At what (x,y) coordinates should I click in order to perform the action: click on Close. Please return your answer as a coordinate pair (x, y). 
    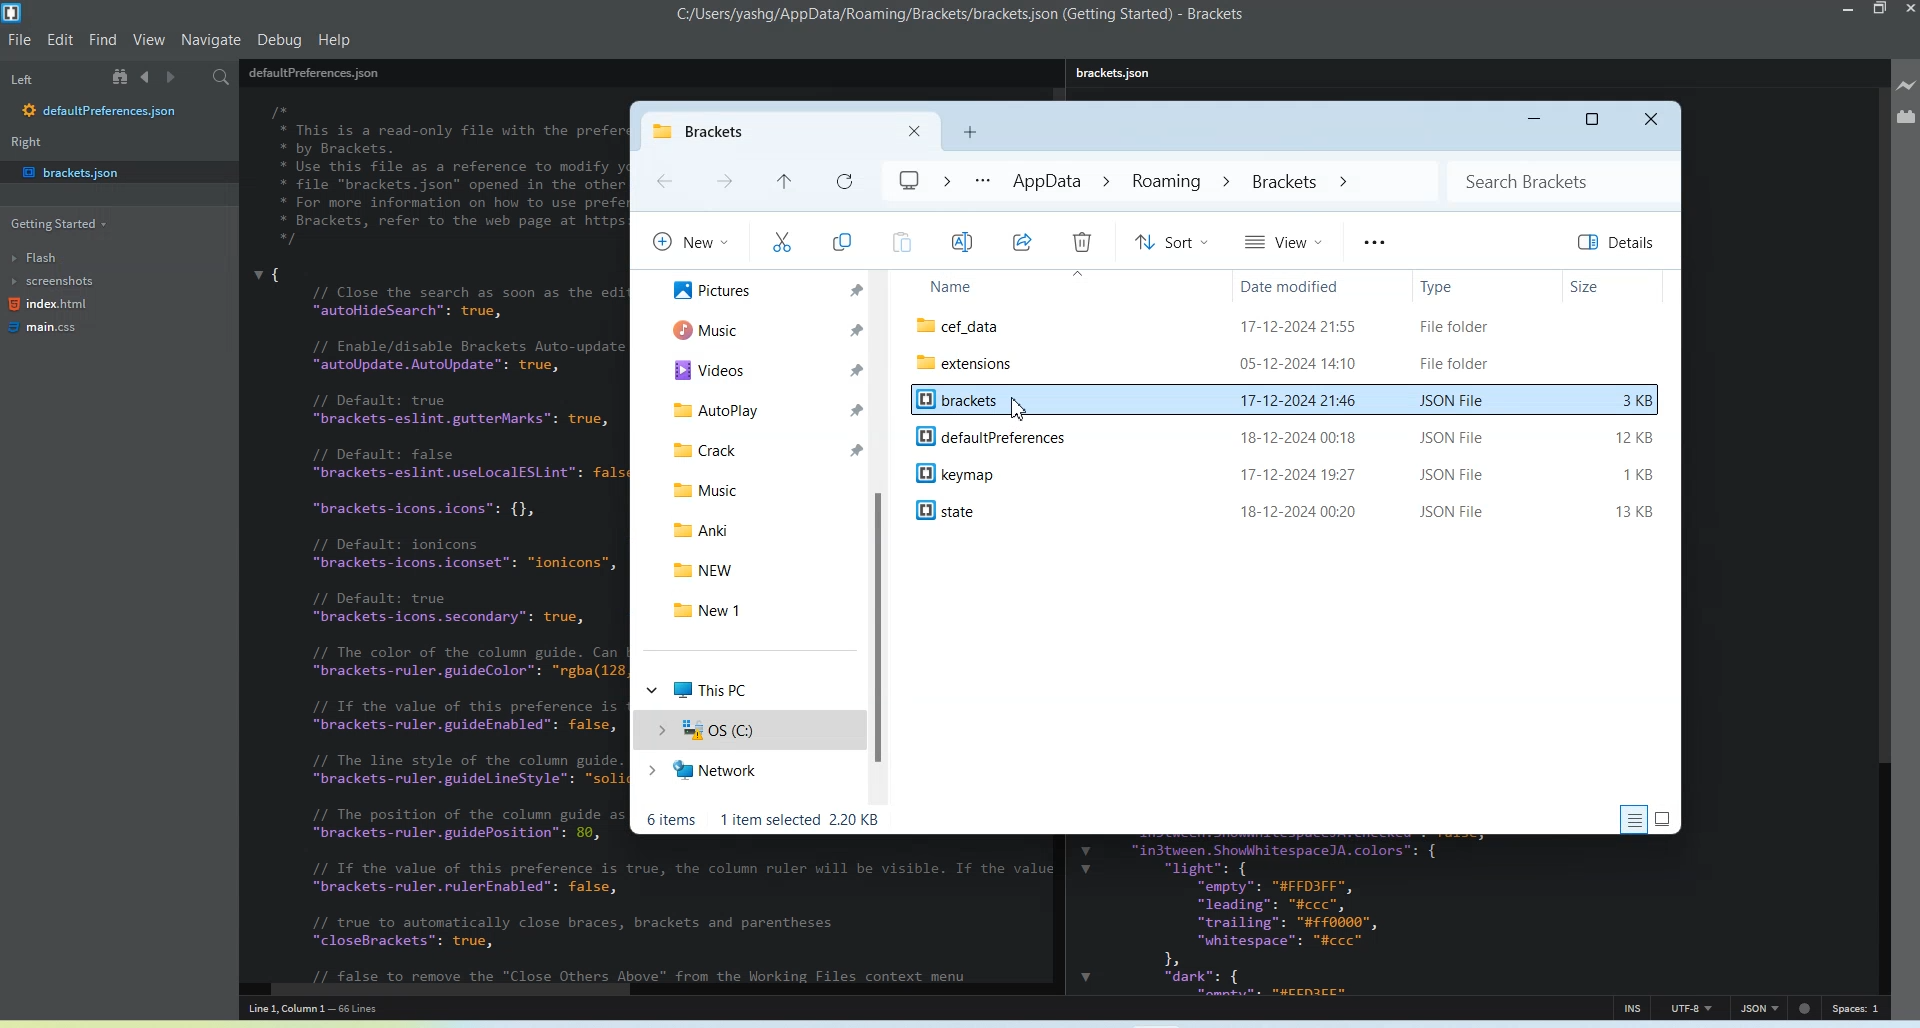
    Looking at the image, I should click on (1908, 11).